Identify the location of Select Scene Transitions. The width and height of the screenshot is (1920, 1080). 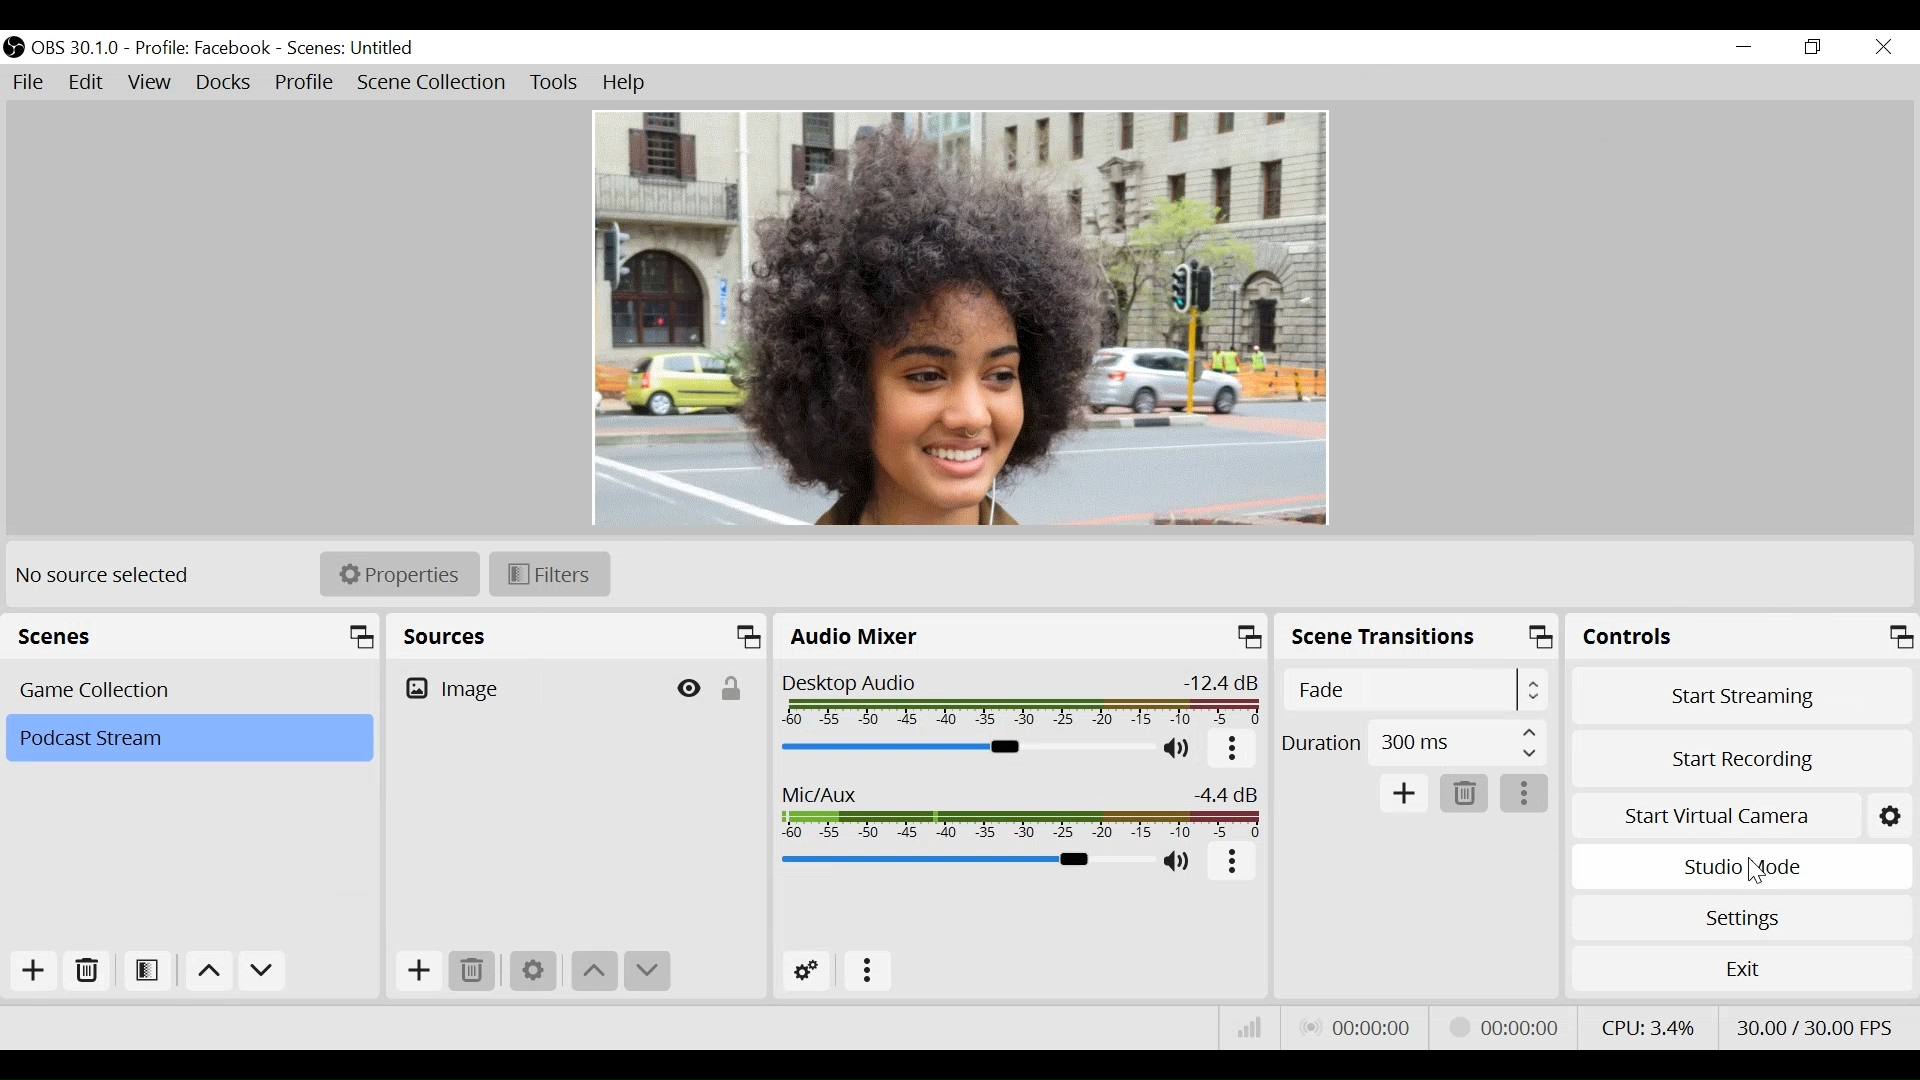
(1418, 689).